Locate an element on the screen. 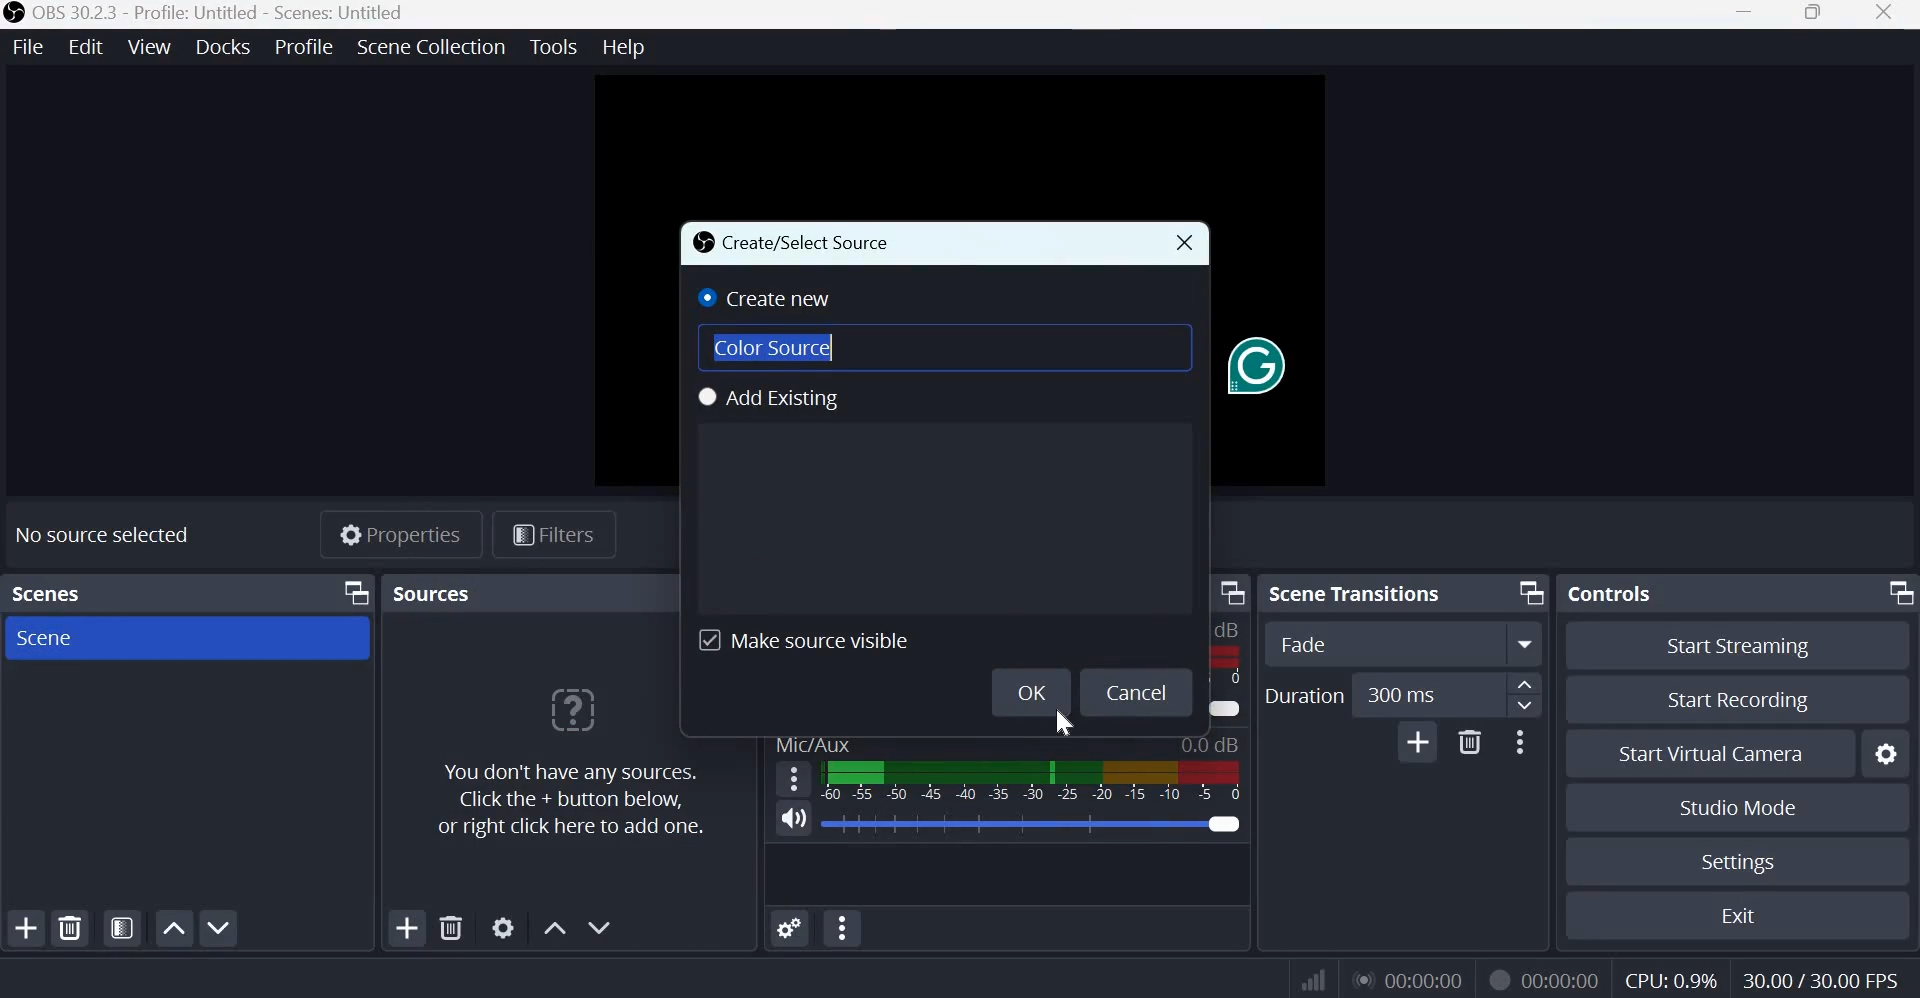  Move source(s) up is located at coordinates (555, 926).